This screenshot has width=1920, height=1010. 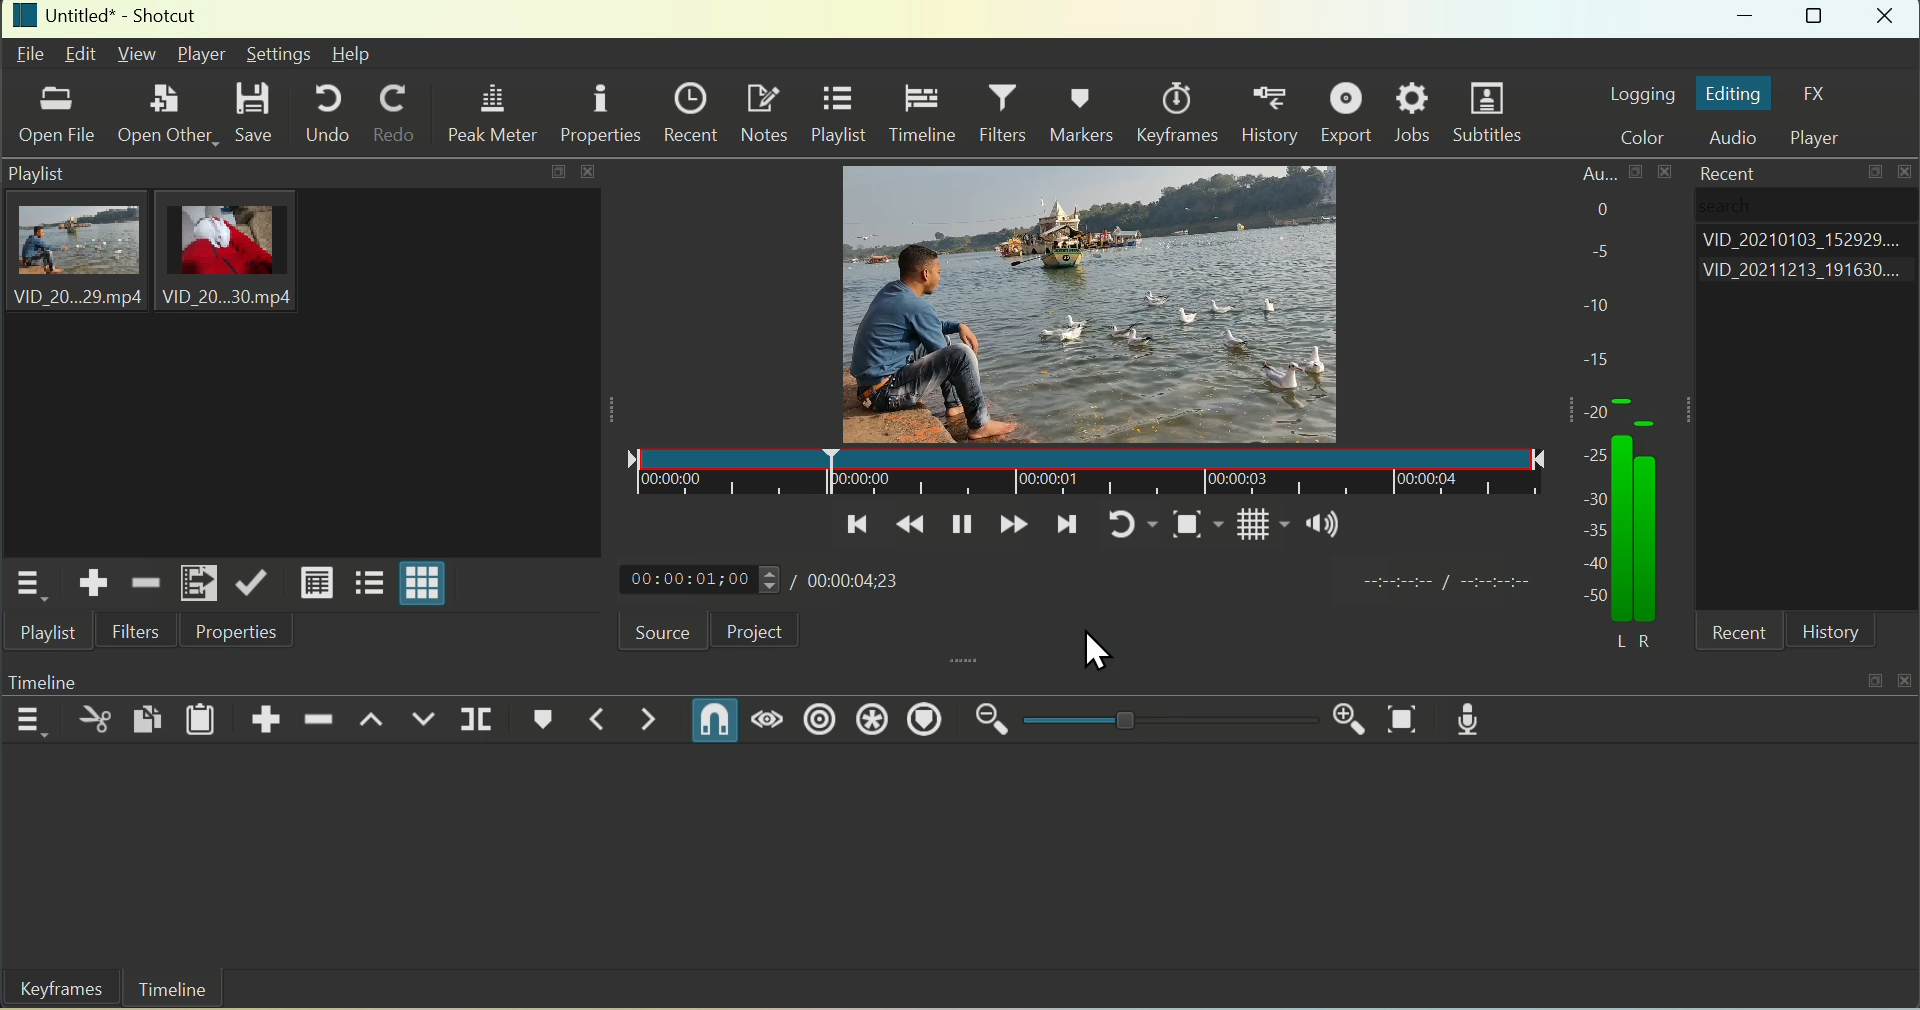 What do you see at coordinates (771, 722) in the screenshot?
I see `Scrup while dragging` at bounding box center [771, 722].